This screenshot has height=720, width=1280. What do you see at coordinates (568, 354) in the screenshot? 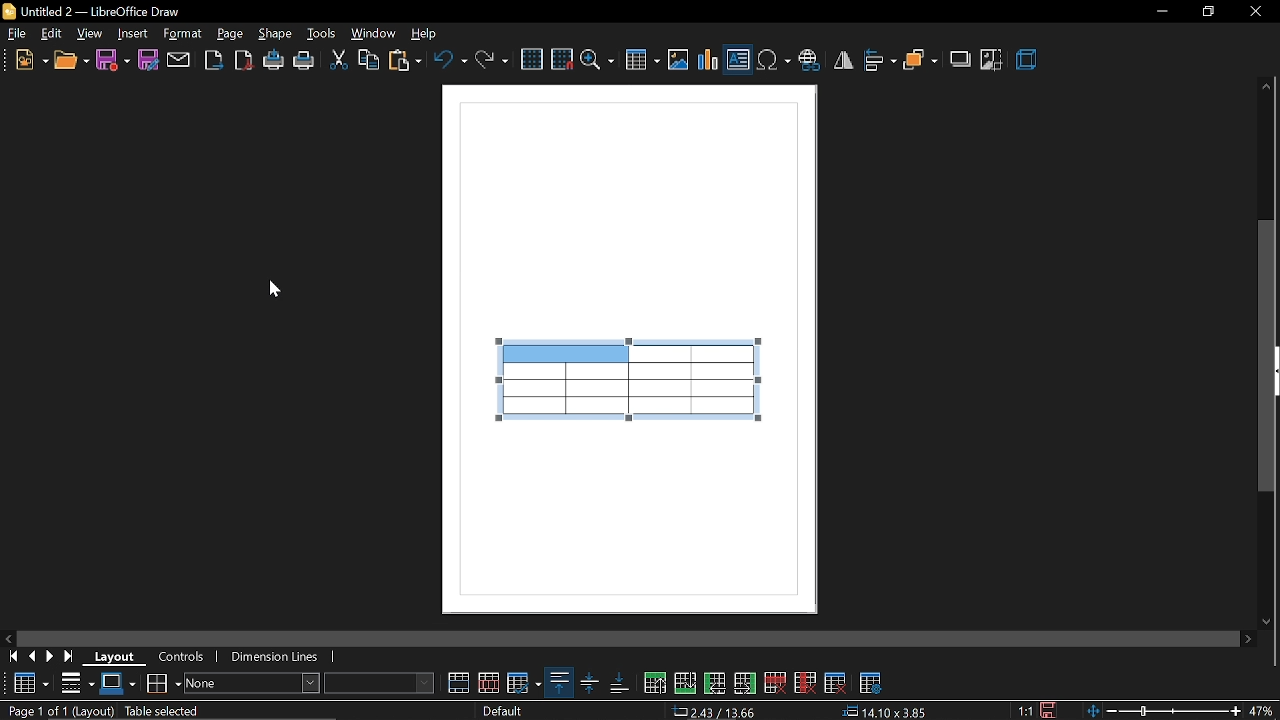
I see `merged cell` at bounding box center [568, 354].